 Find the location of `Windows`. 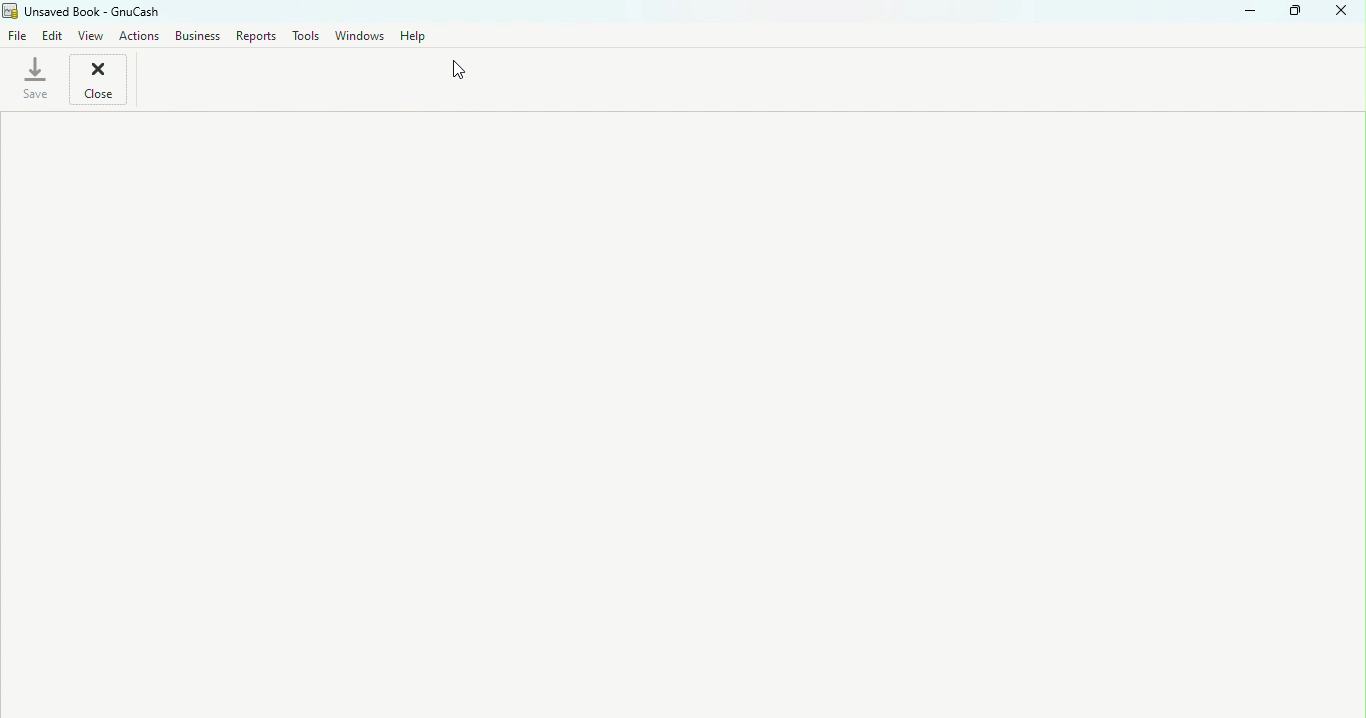

Windows is located at coordinates (356, 34).